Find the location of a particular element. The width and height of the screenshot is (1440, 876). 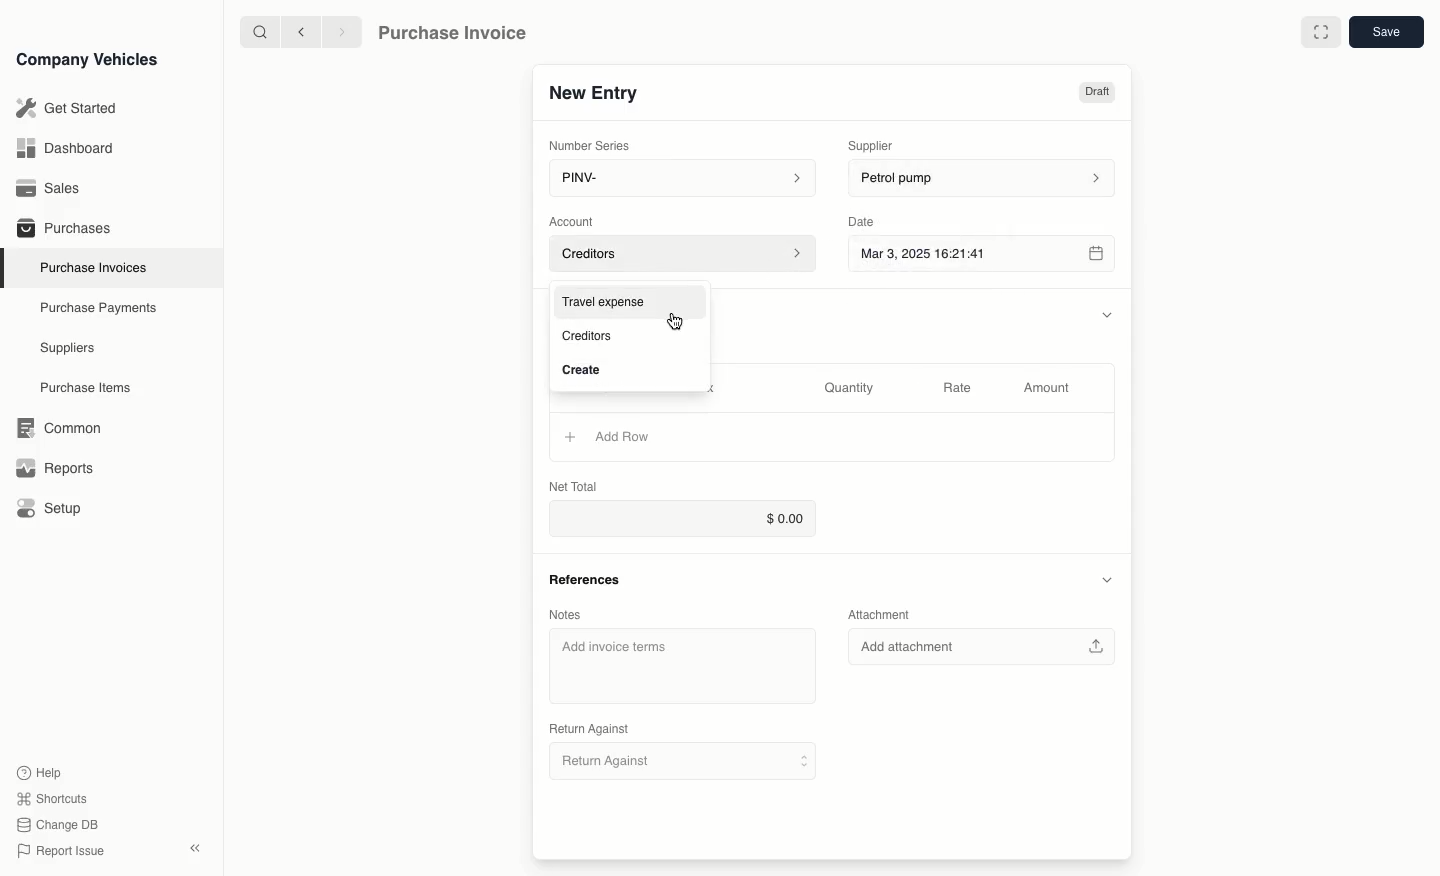

Rate is located at coordinates (959, 388).